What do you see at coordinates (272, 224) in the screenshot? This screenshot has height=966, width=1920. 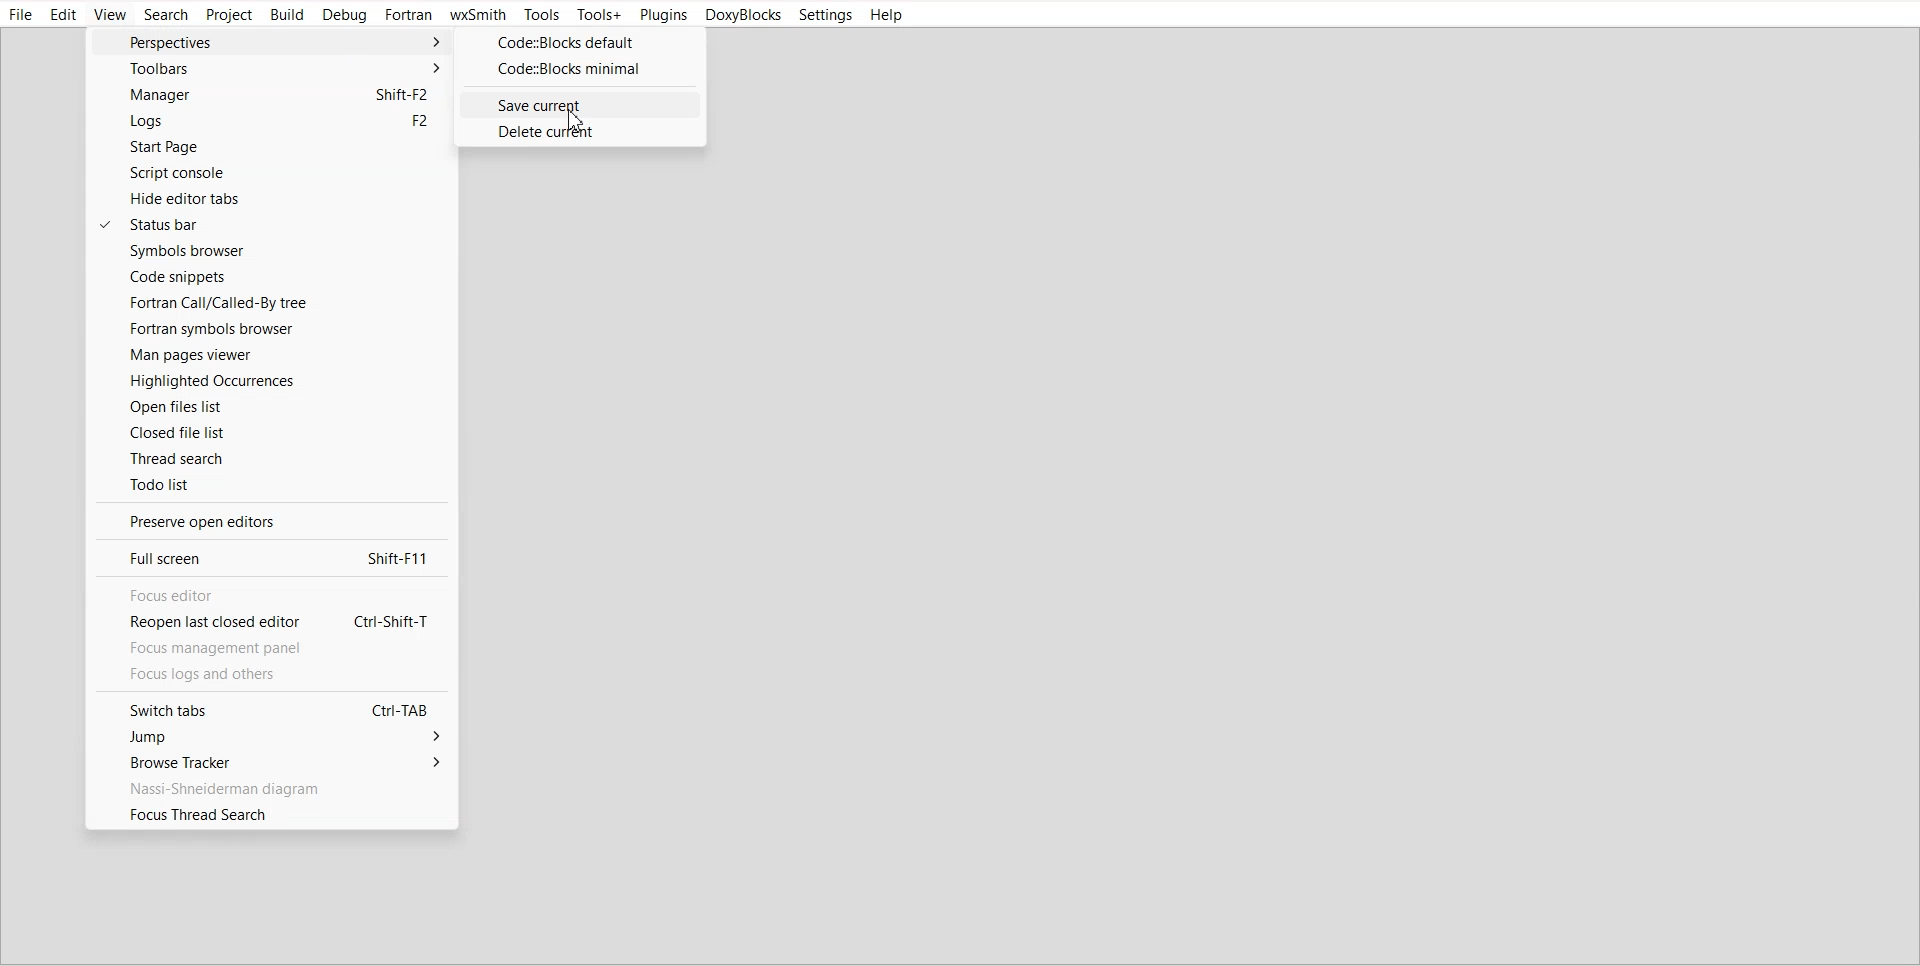 I see `Status bar` at bounding box center [272, 224].